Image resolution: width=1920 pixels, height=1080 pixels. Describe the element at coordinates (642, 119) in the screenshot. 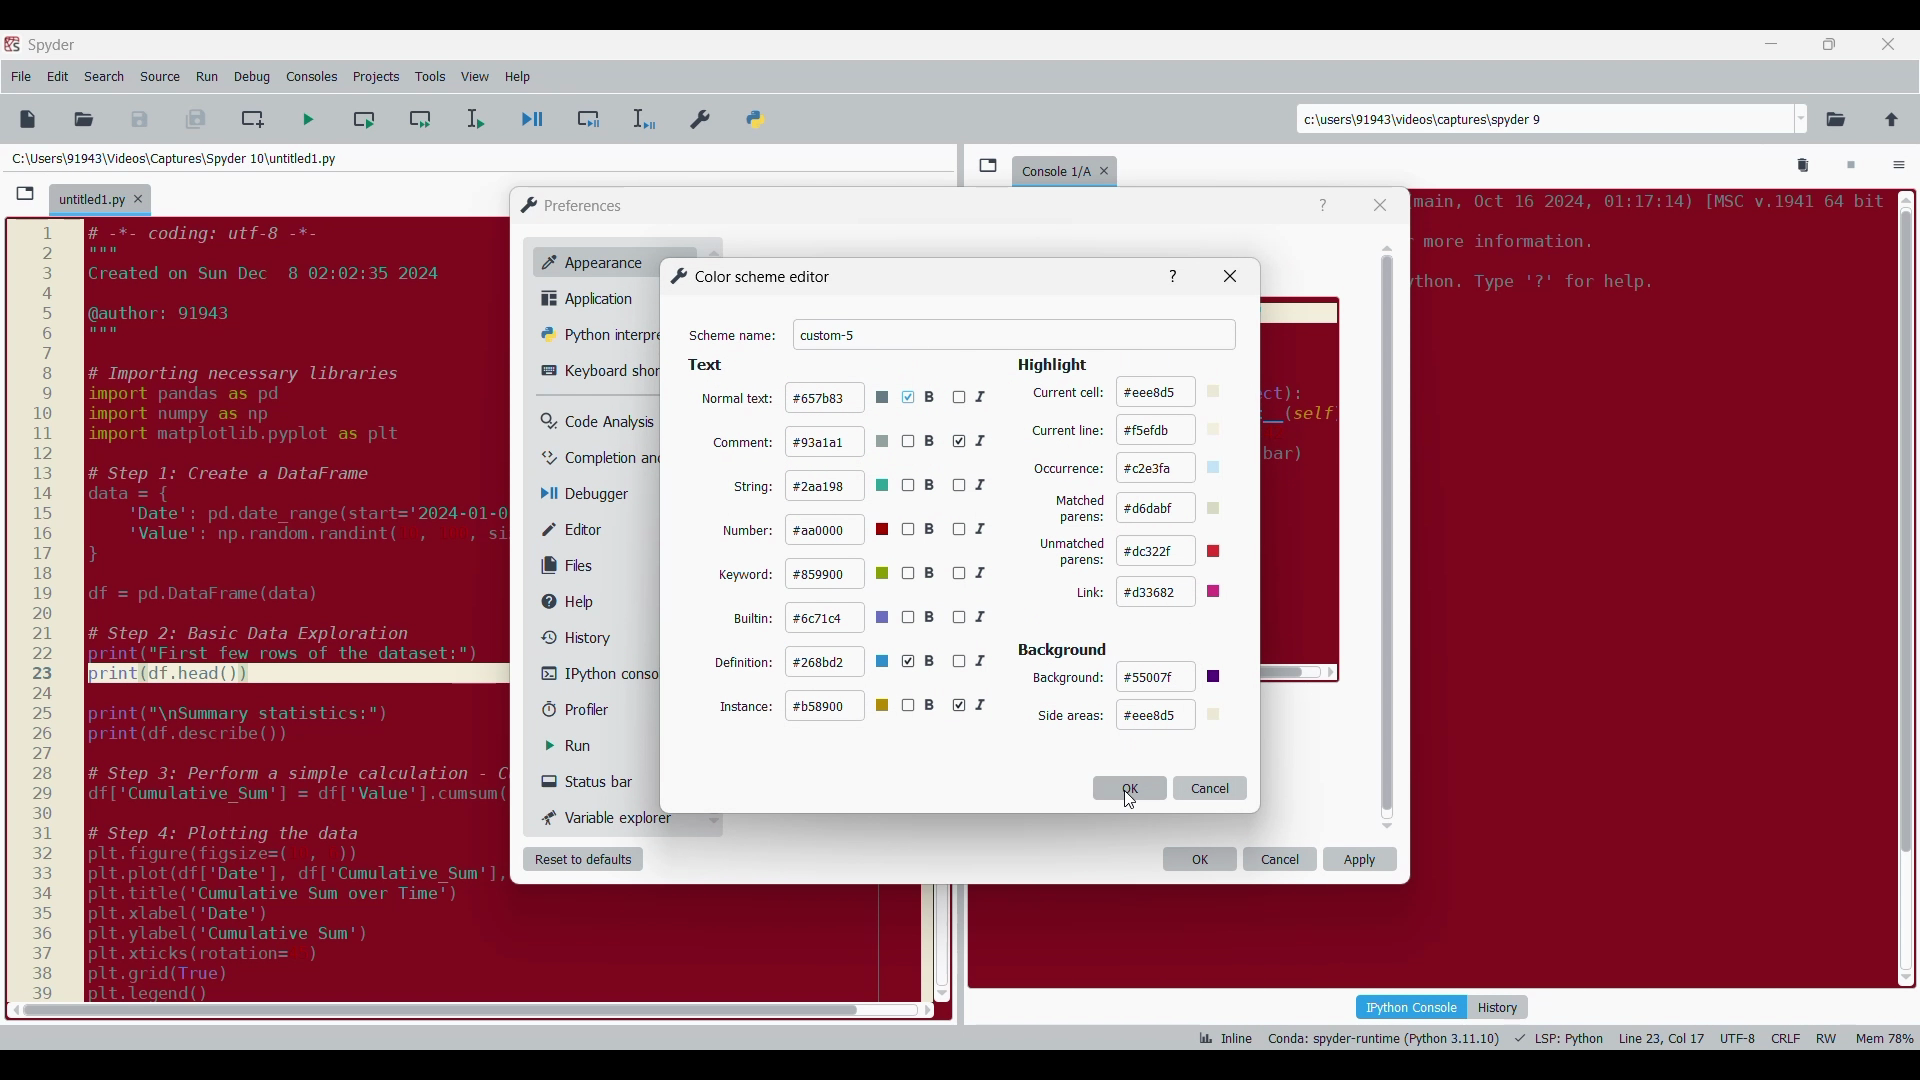

I see `Debug selection/current line` at that location.